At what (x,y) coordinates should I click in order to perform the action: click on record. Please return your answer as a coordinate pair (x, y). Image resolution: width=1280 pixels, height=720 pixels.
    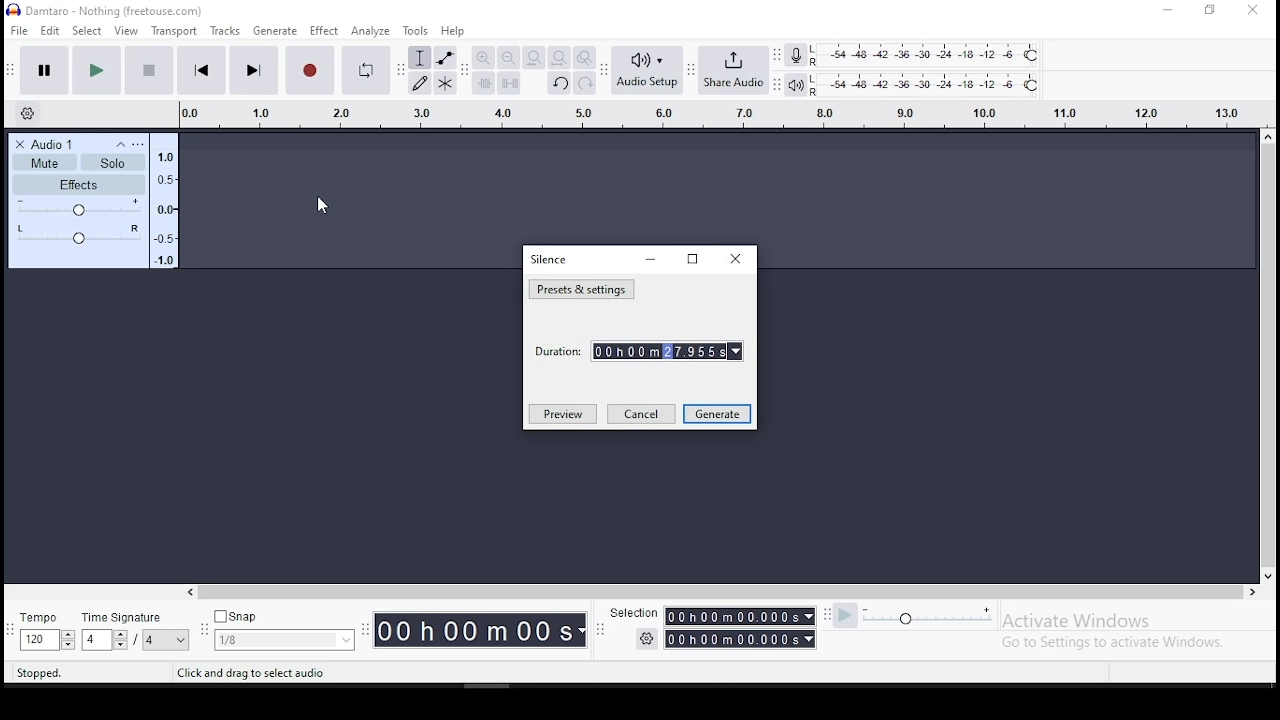
    Looking at the image, I should click on (307, 69).